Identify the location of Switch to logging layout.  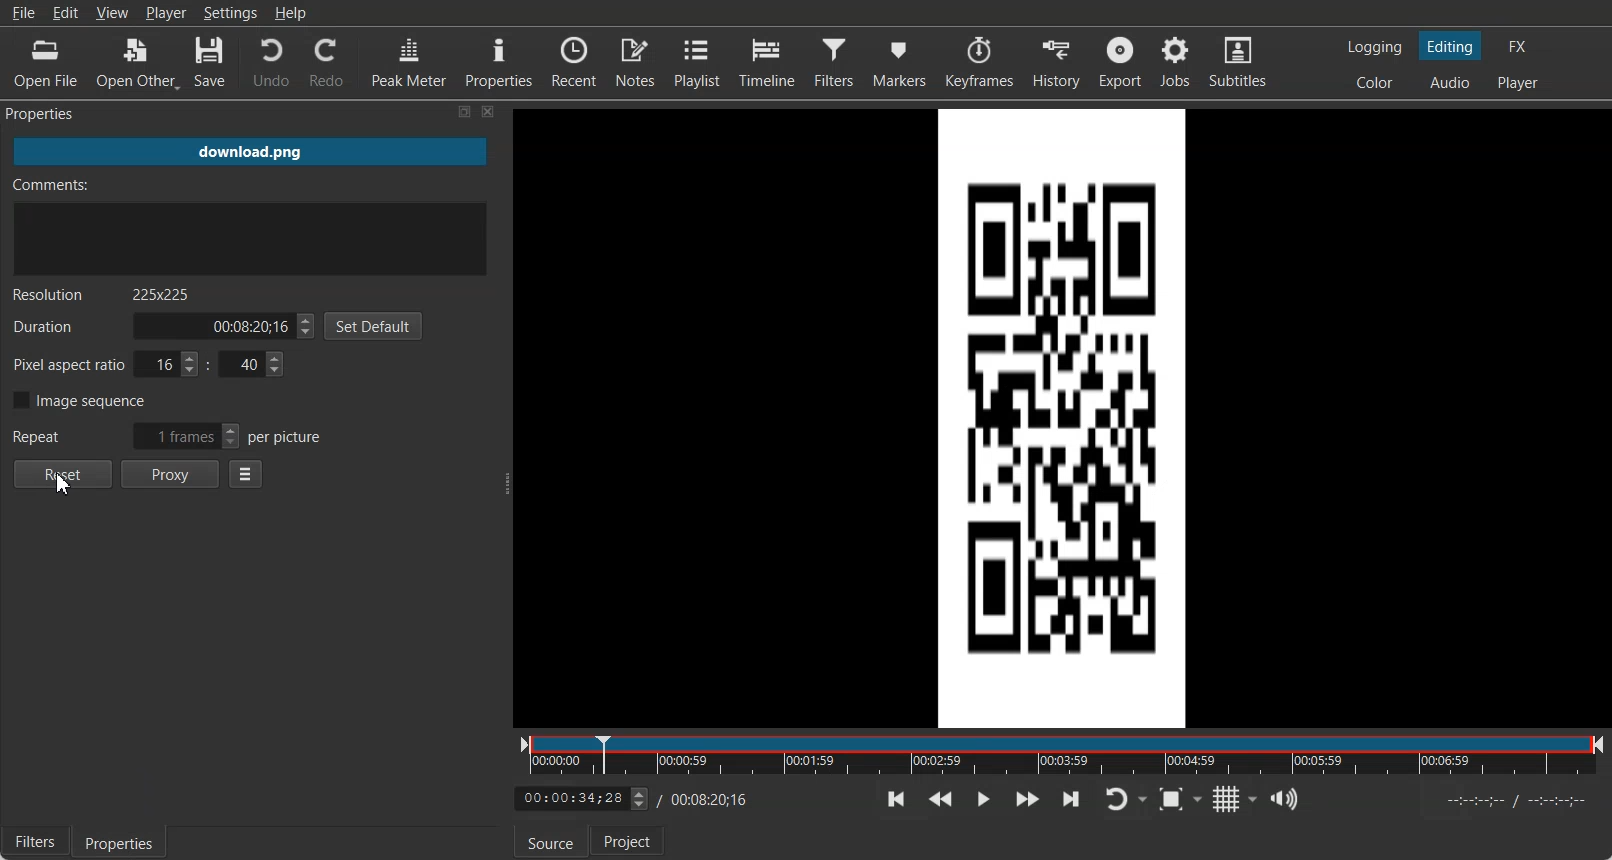
(1376, 46).